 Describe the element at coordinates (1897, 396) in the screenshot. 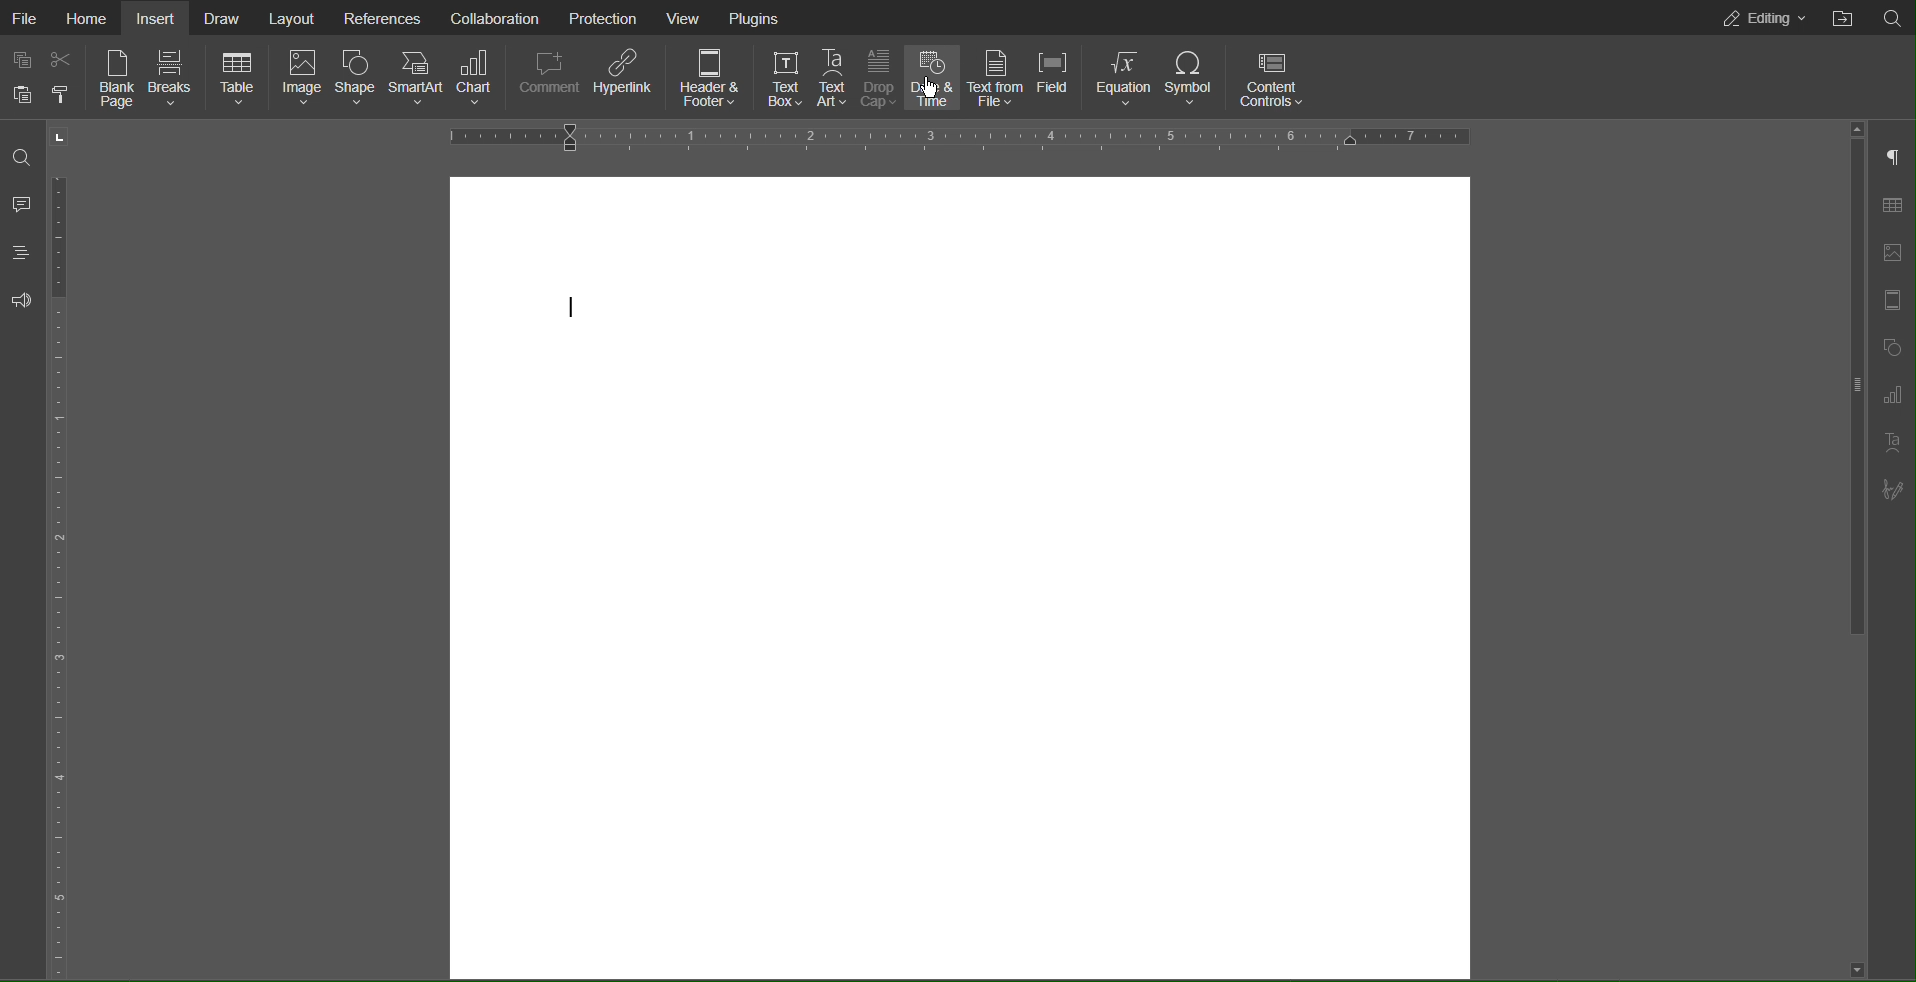

I see `Graph Settings` at that location.